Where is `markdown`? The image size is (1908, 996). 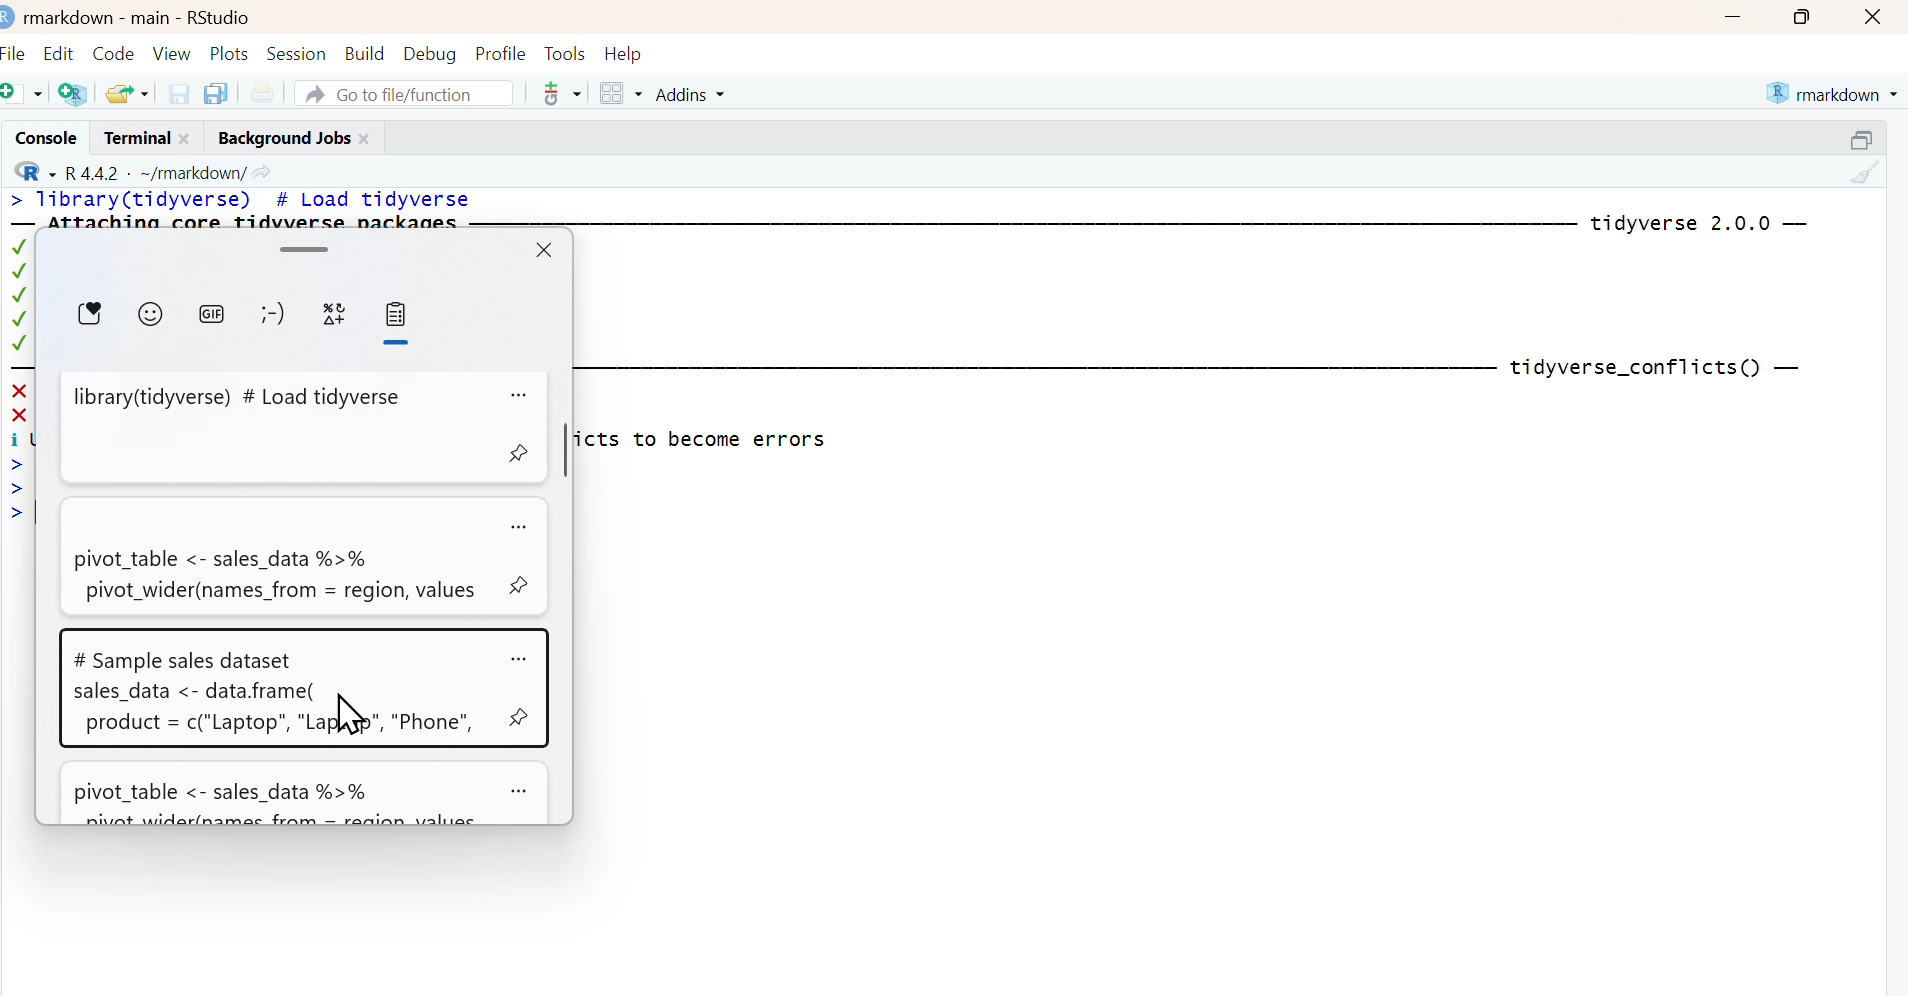 markdown is located at coordinates (1835, 91).